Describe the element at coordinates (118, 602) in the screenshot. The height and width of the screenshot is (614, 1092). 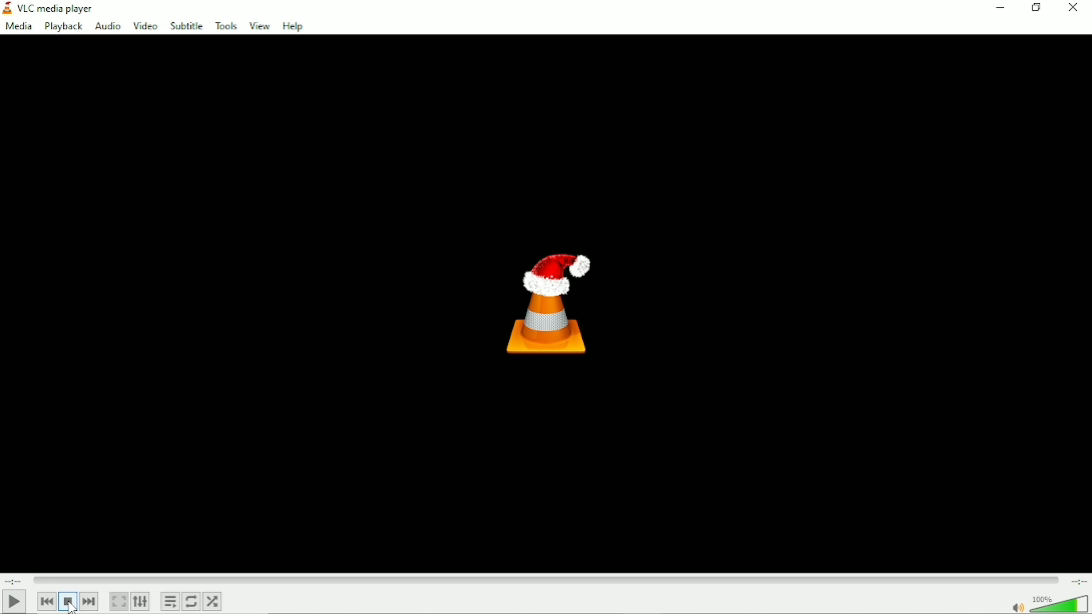
I see `Toggle the video in fullscreen` at that location.